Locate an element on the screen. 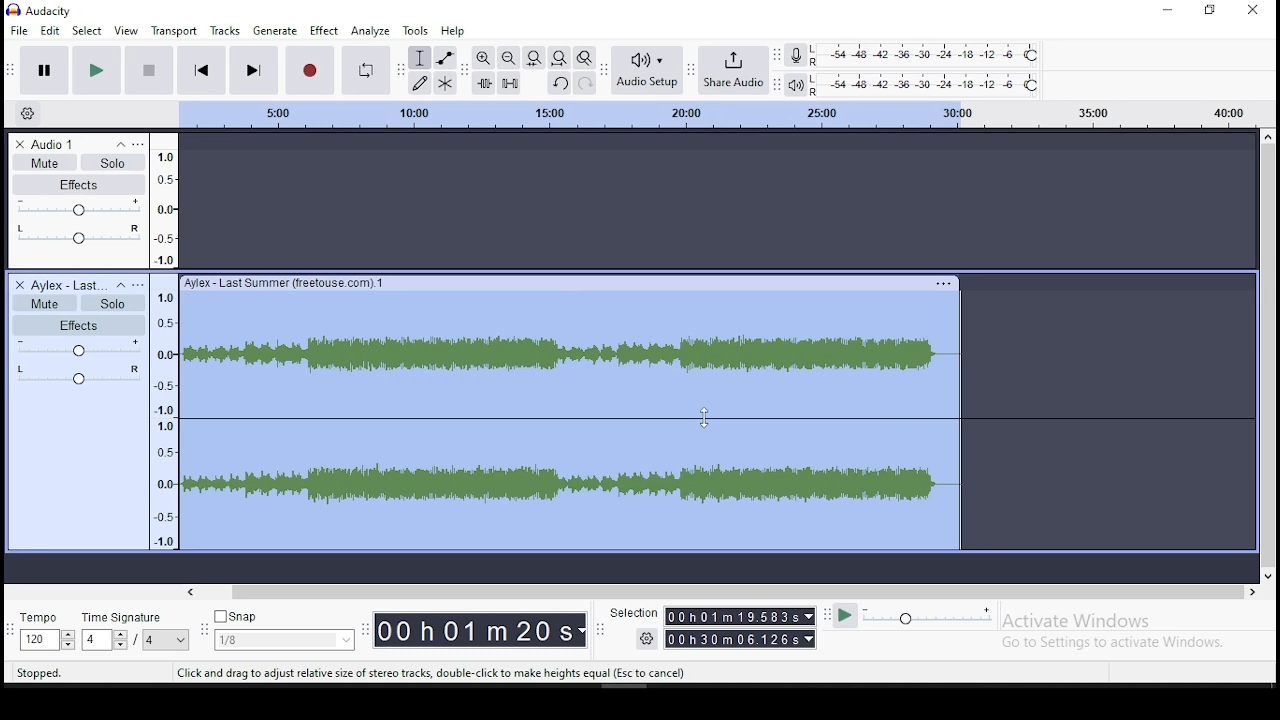 The image size is (1280, 720). generate is located at coordinates (277, 31).